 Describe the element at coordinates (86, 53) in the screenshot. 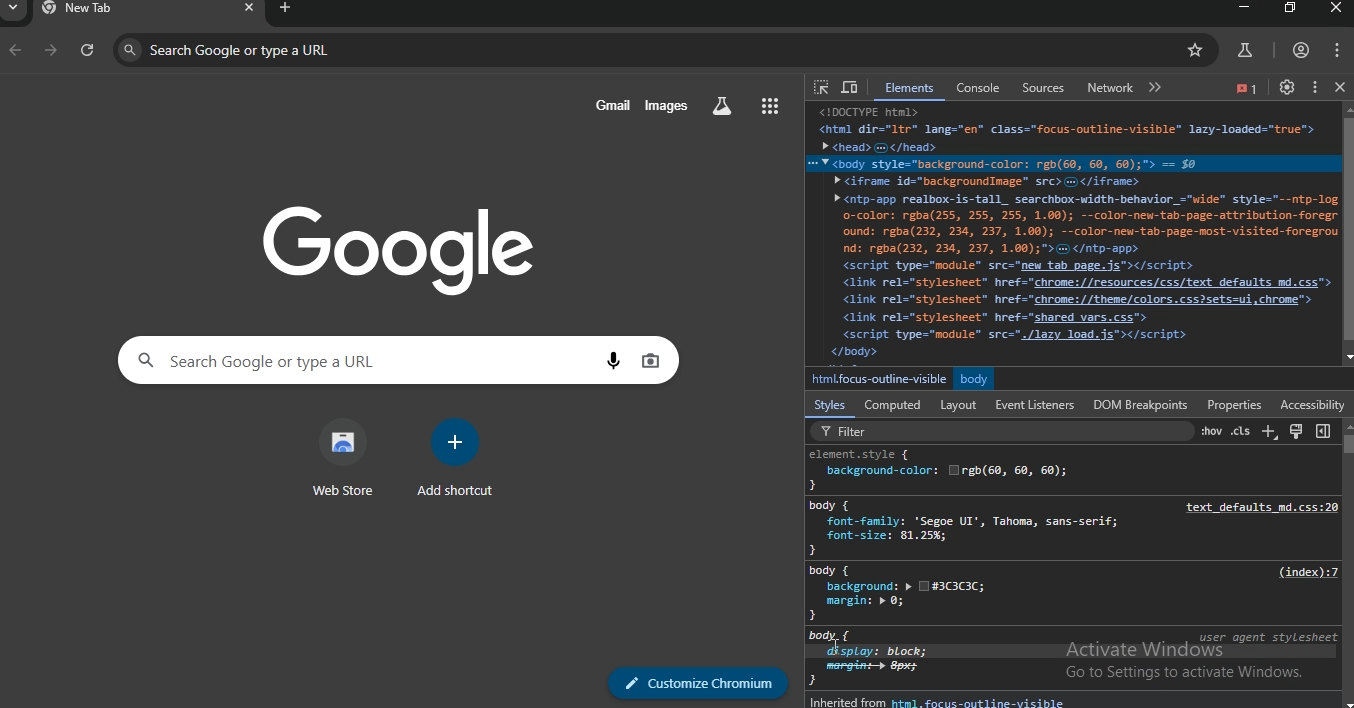

I see `refresh` at that location.